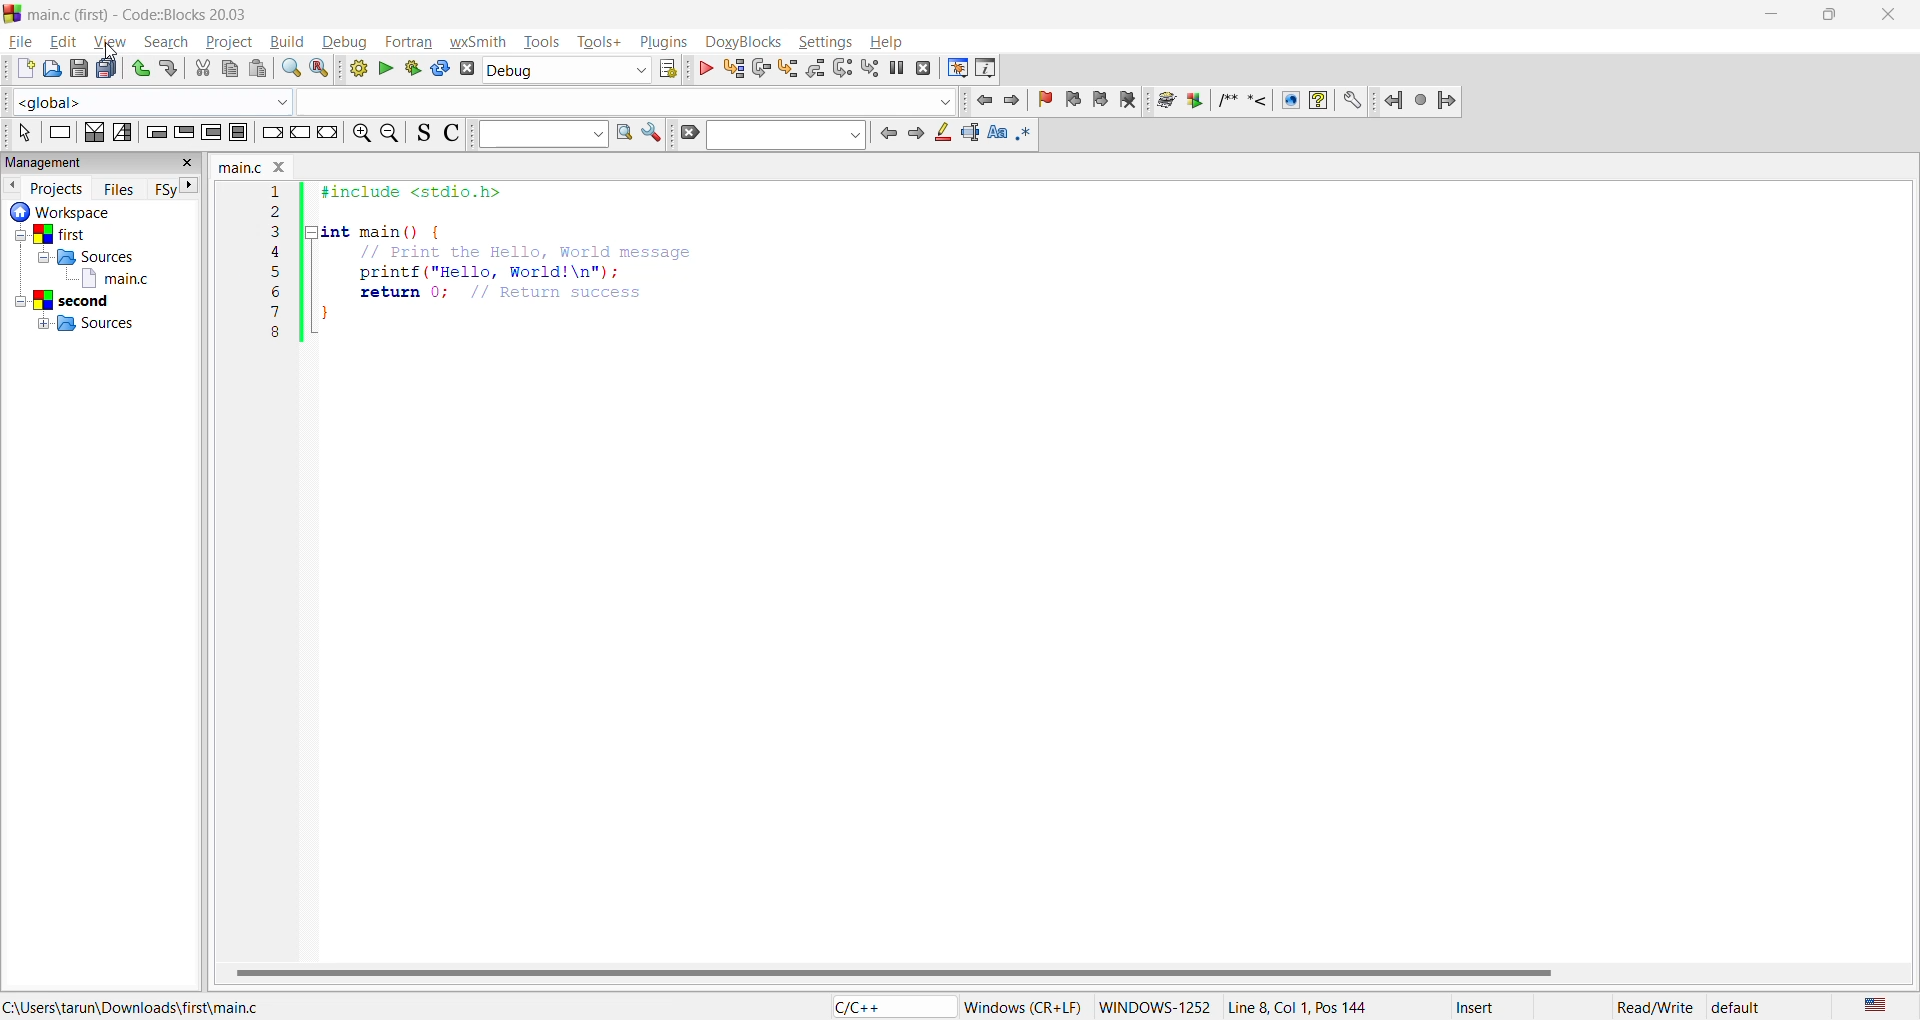 The width and height of the screenshot is (1920, 1020). I want to click on return instruction, so click(327, 133).